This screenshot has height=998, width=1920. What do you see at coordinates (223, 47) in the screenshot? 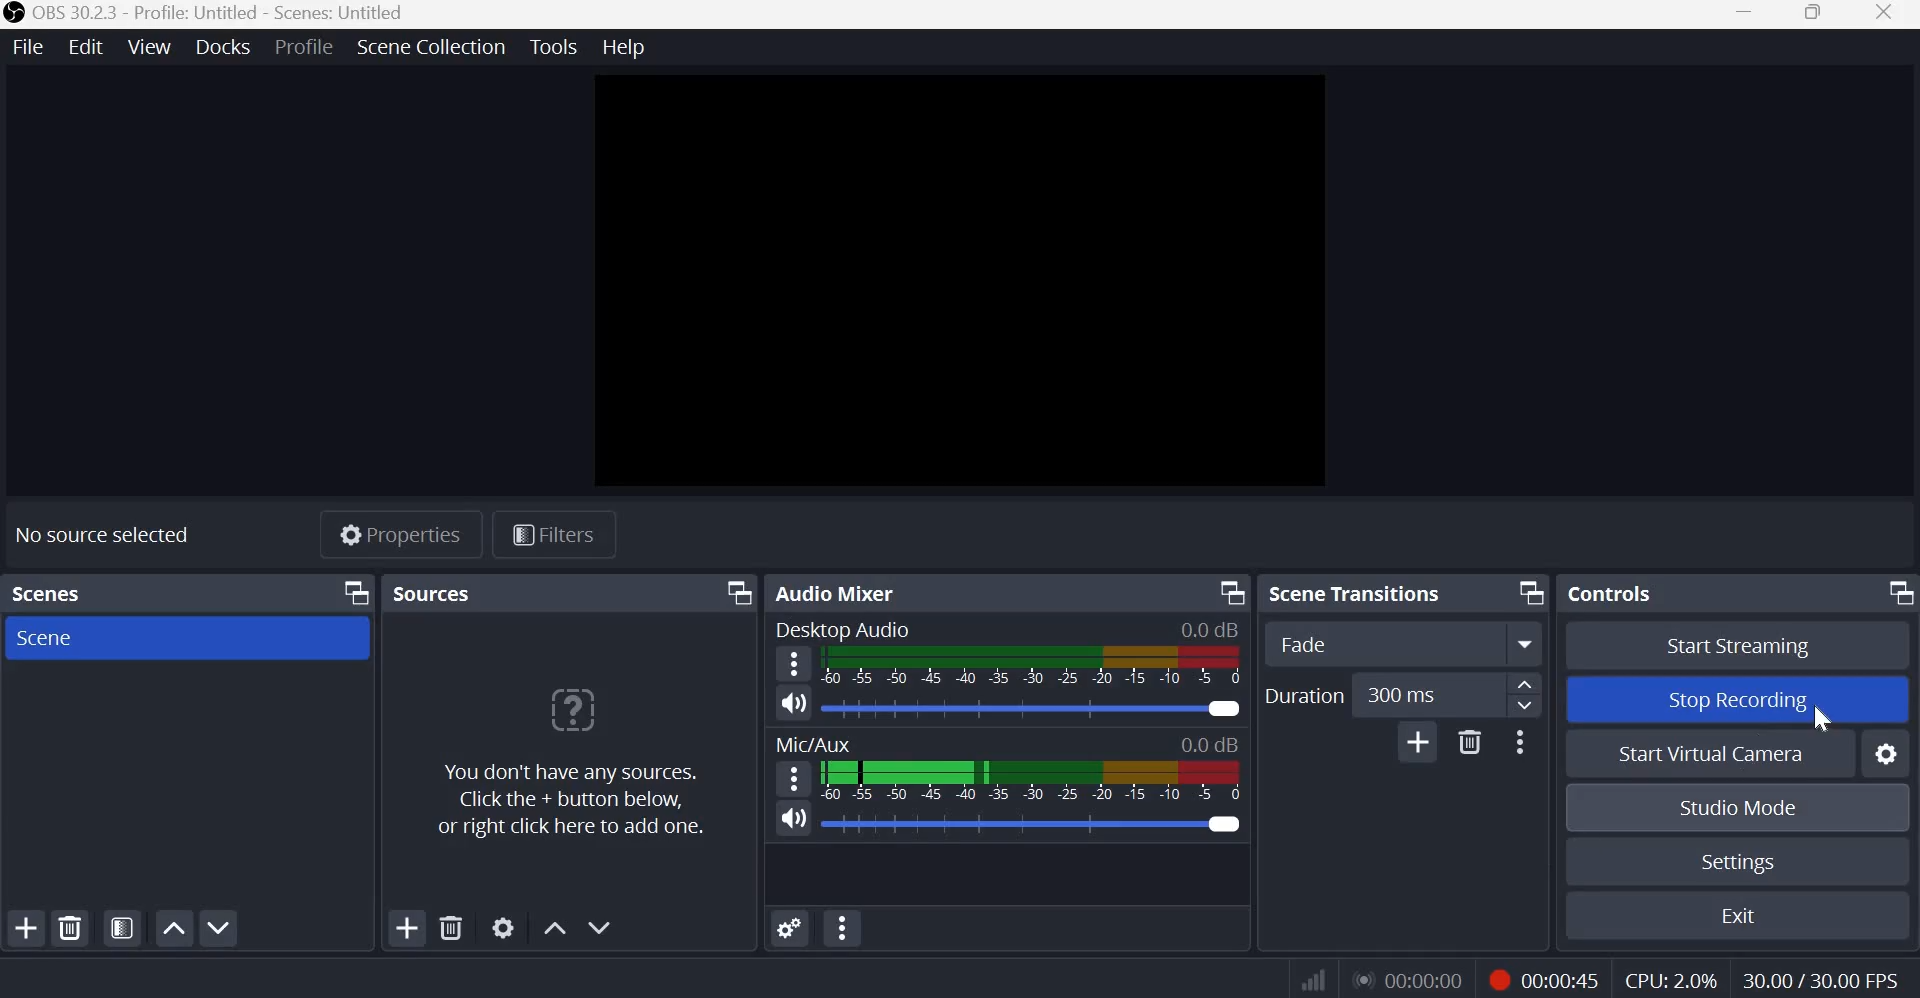
I see `Docks` at bounding box center [223, 47].